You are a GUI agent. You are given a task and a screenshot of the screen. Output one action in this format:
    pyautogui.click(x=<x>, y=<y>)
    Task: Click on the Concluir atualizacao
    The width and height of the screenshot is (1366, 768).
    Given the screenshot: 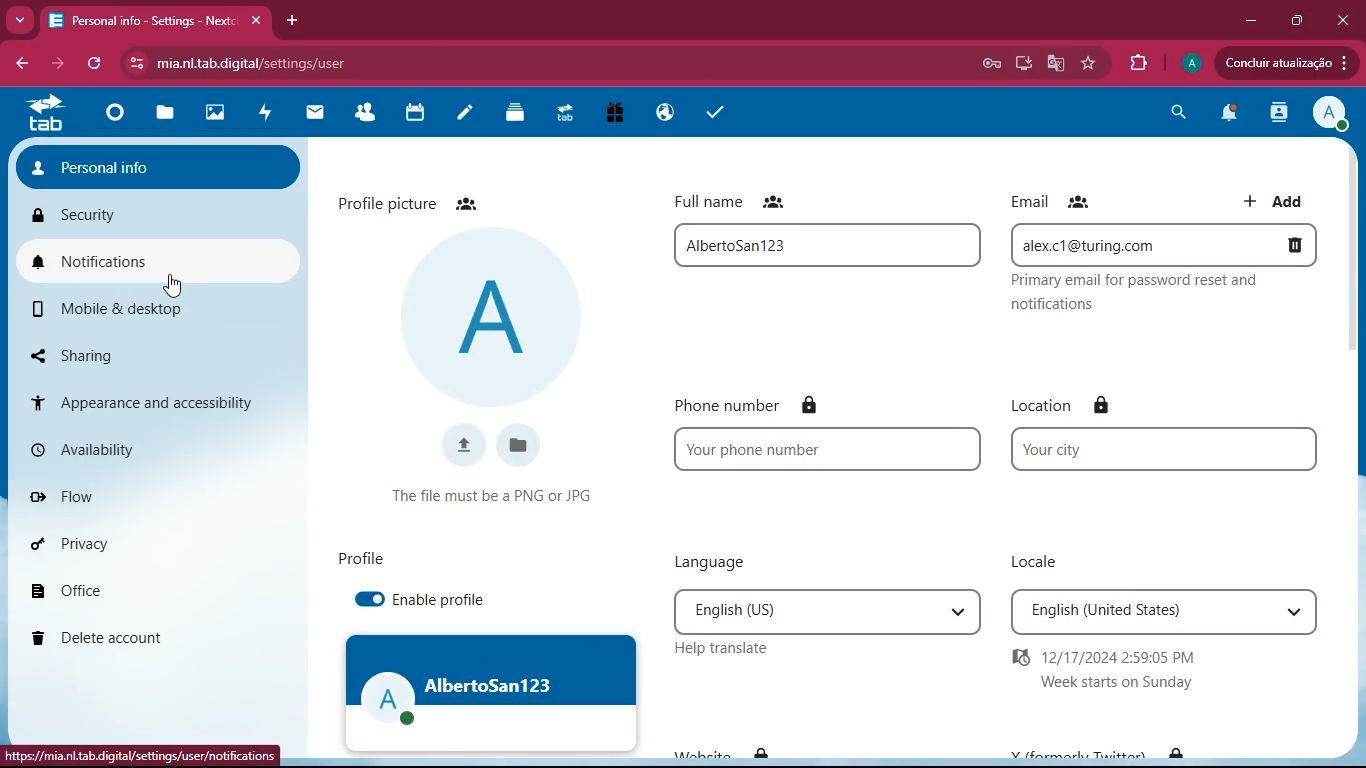 What is the action you would take?
    pyautogui.click(x=1286, y=61)
    